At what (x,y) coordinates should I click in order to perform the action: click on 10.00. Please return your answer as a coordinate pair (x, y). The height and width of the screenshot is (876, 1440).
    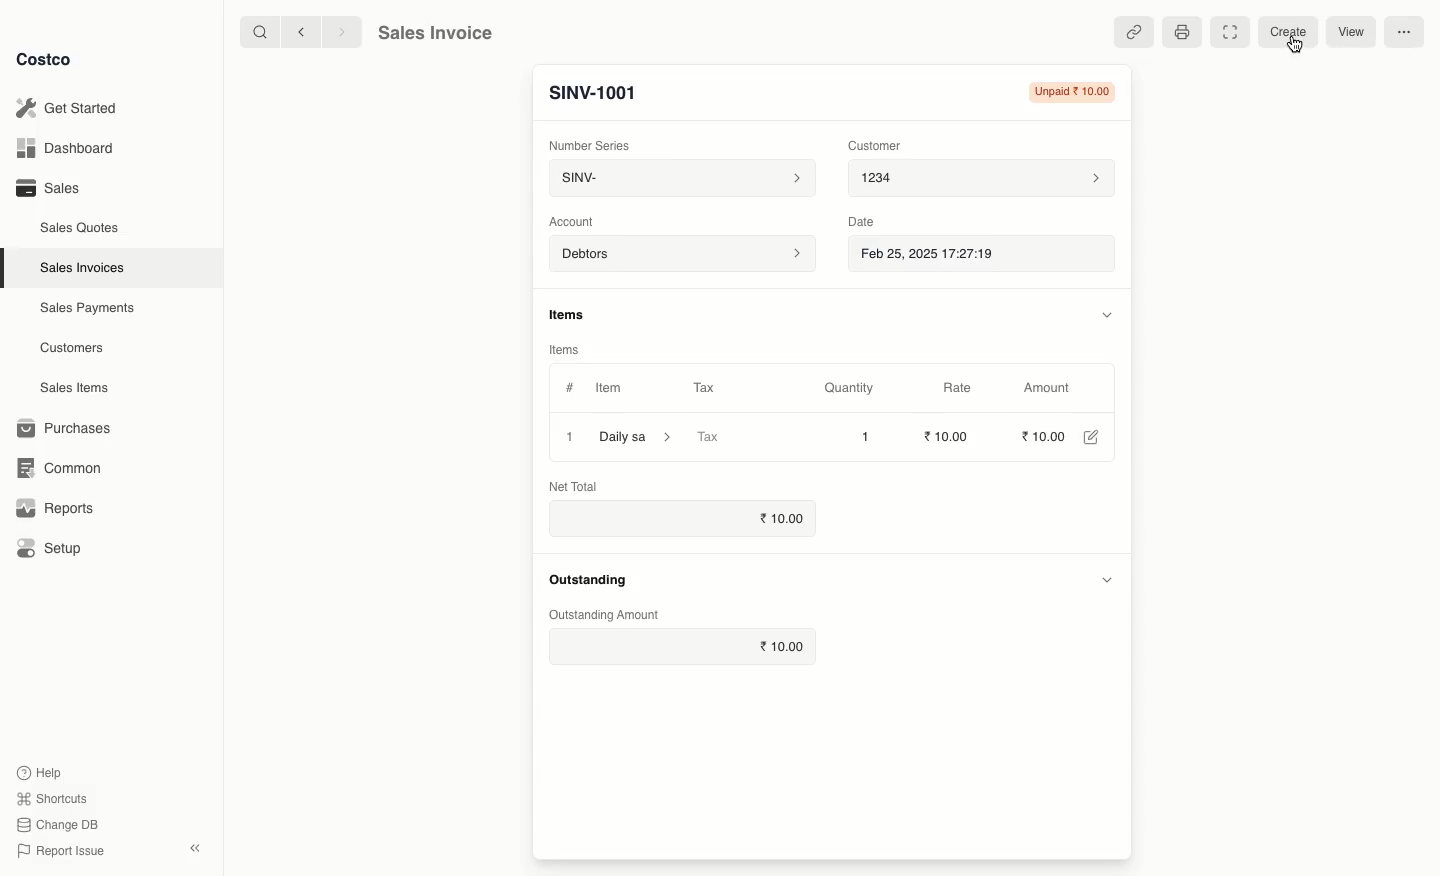
    Looking at the image, I should click on (1041, 436).